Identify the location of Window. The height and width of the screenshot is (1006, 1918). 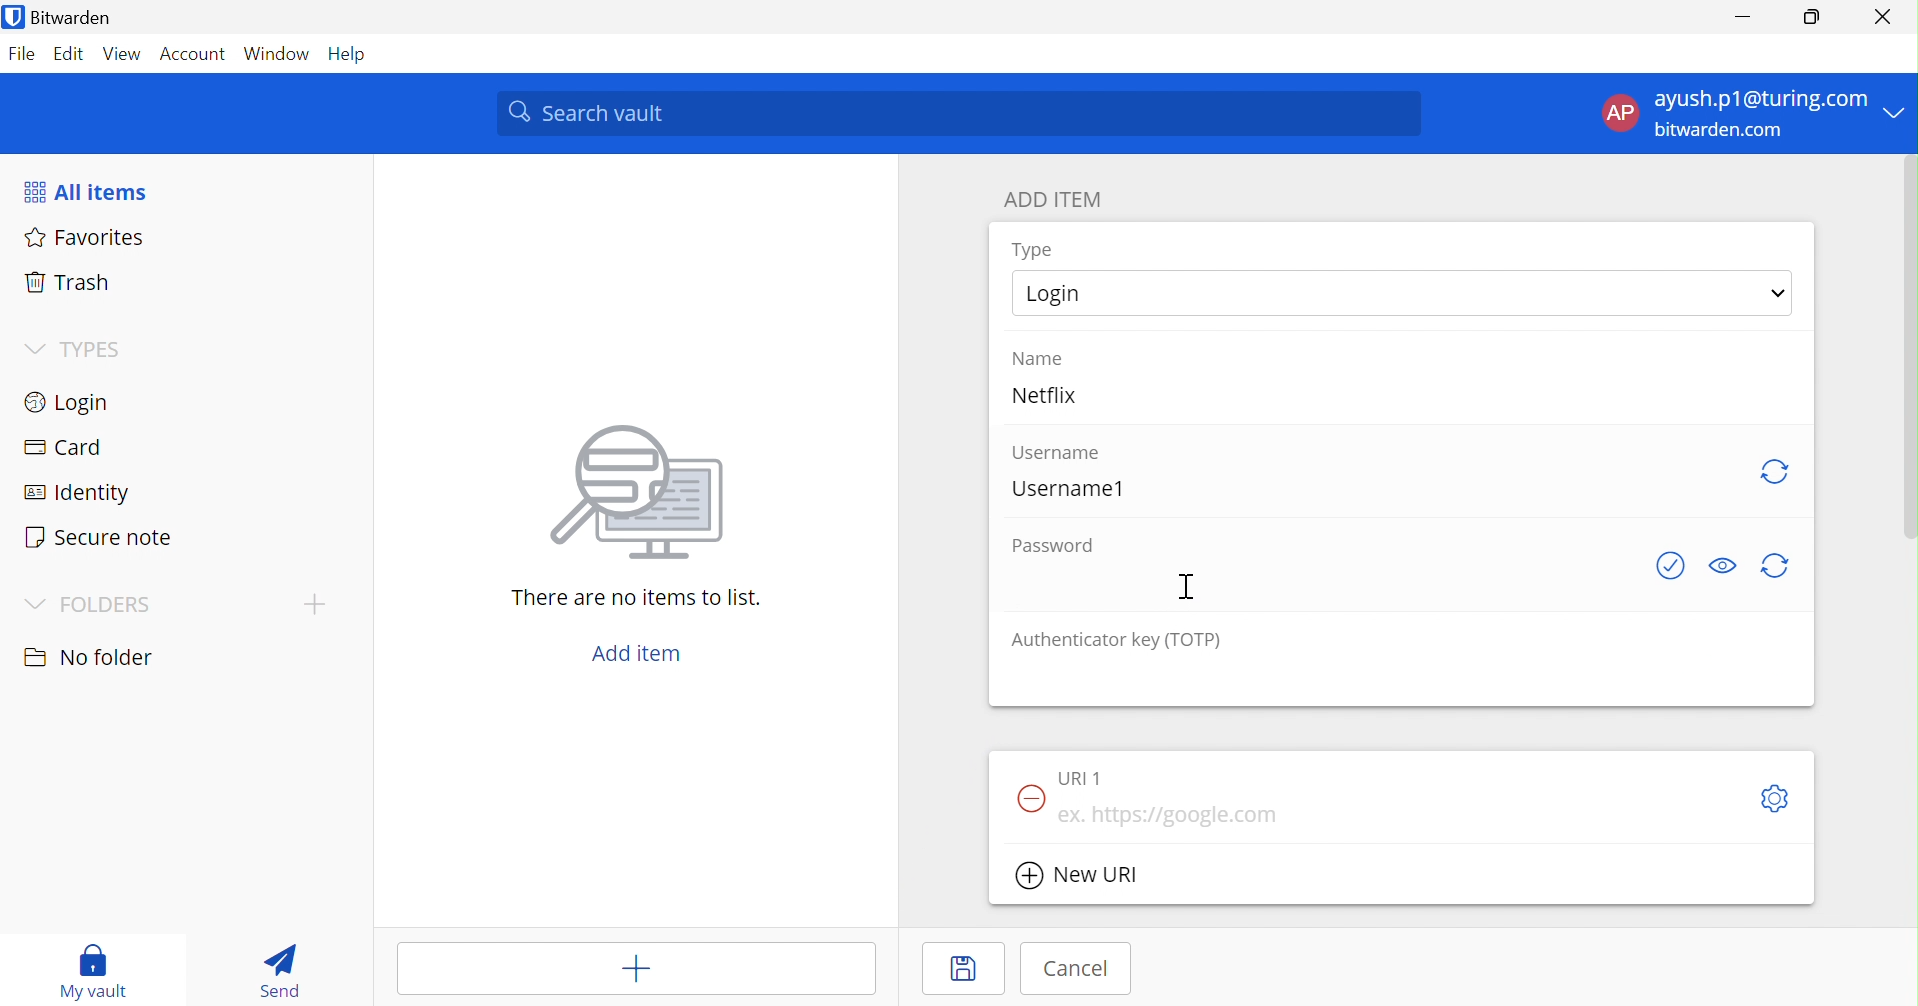
(277, 54).